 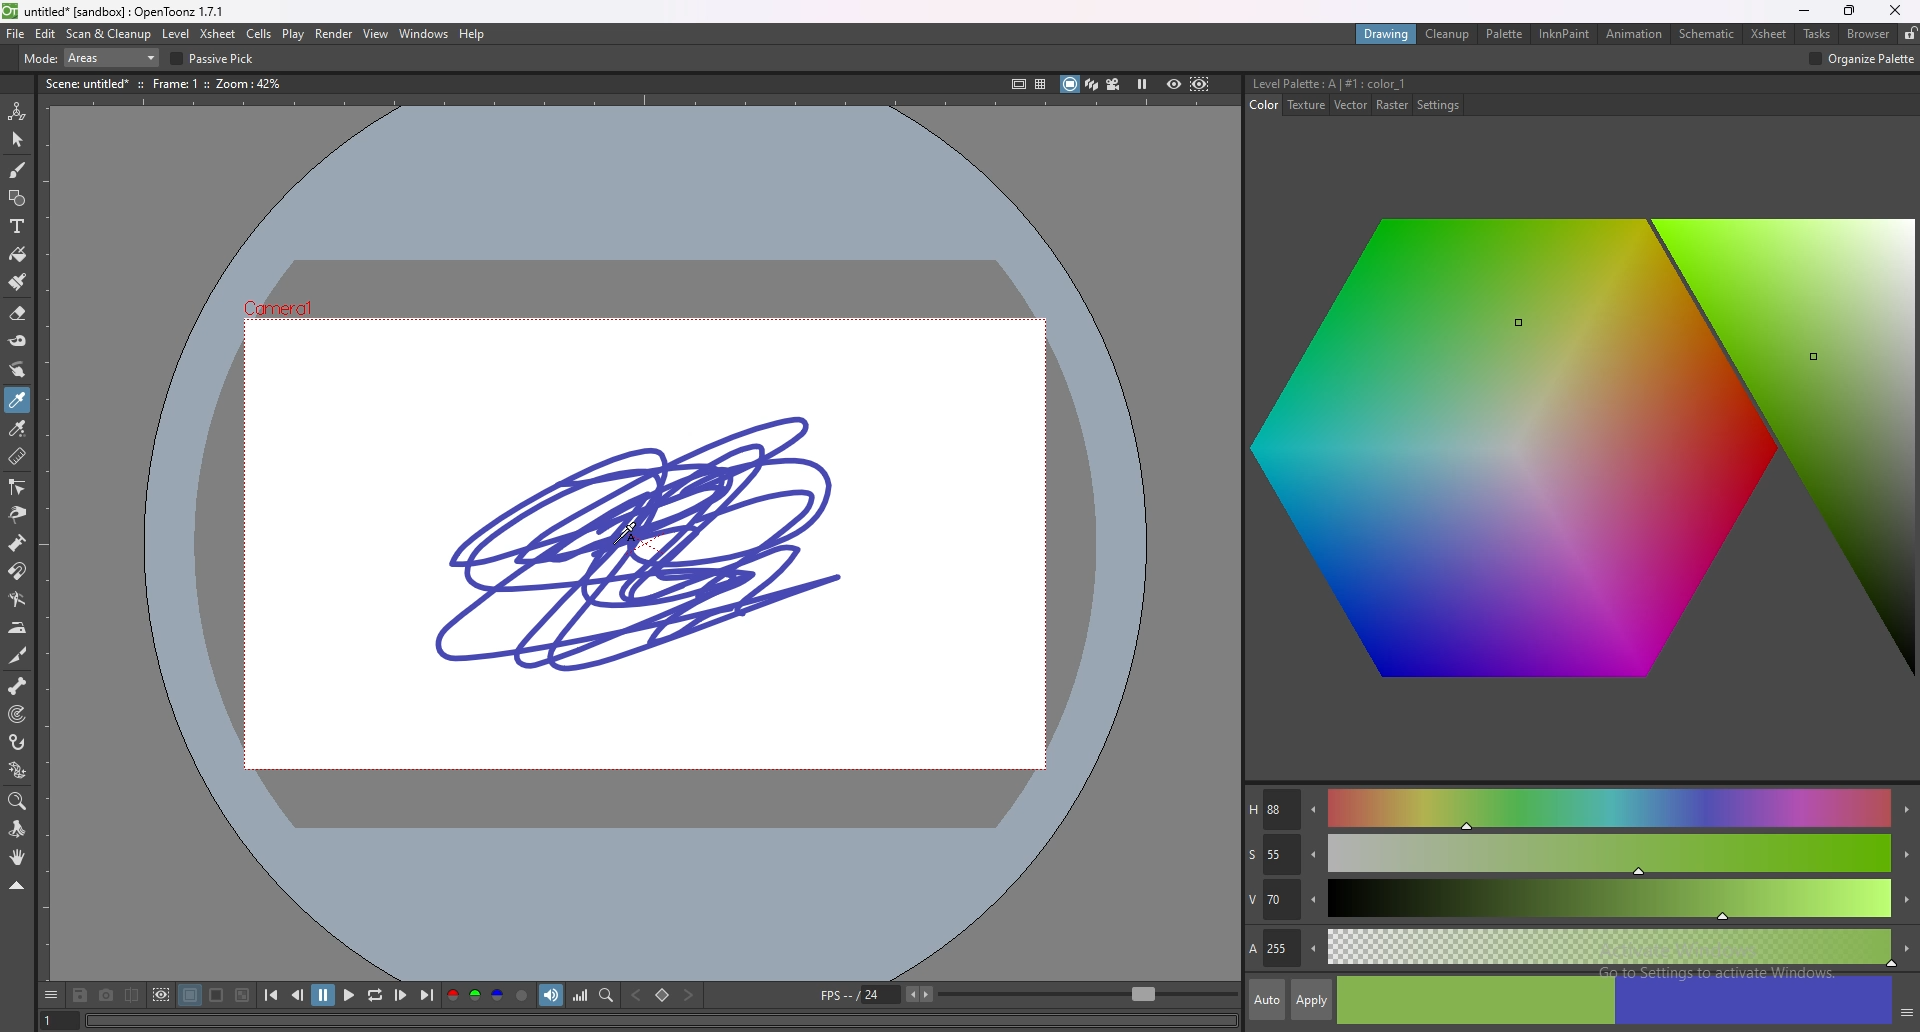 What do you see at coordinates (84, 58) in the screenshot?
I see `type` at bounding box center [84, 58].